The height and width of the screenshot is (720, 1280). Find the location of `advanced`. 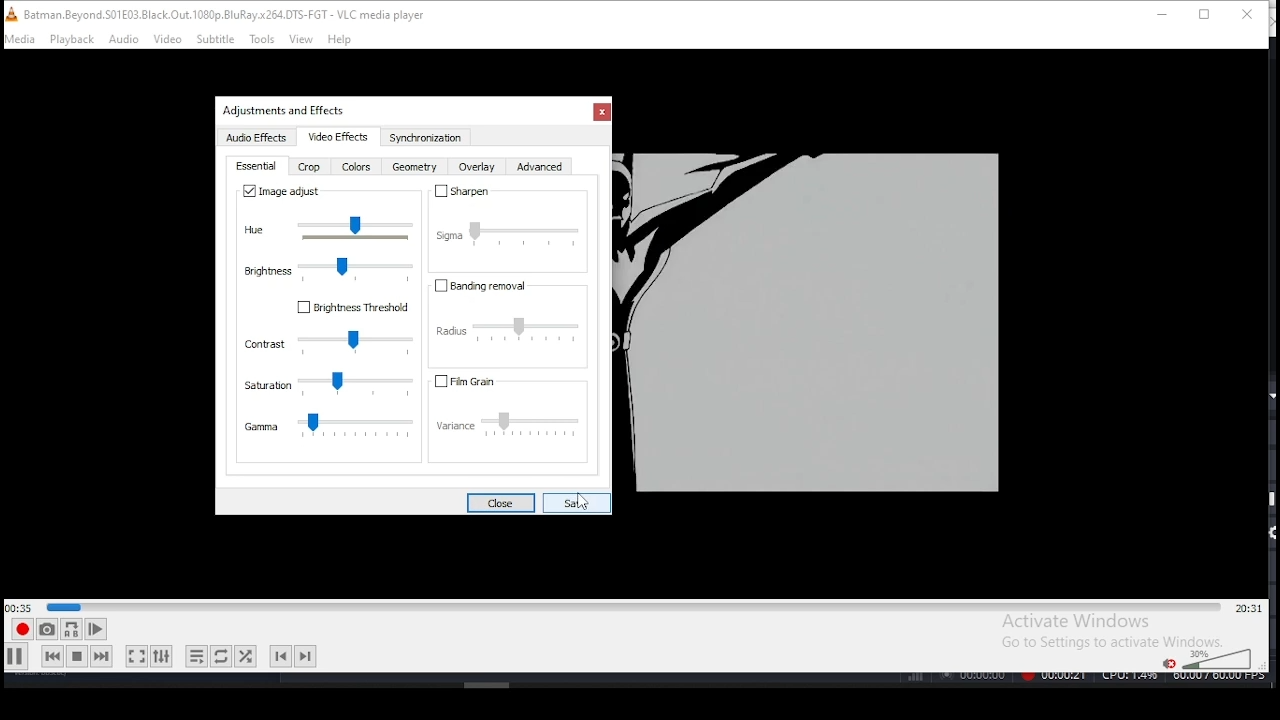

advanced is located at coordinates (540, 170).